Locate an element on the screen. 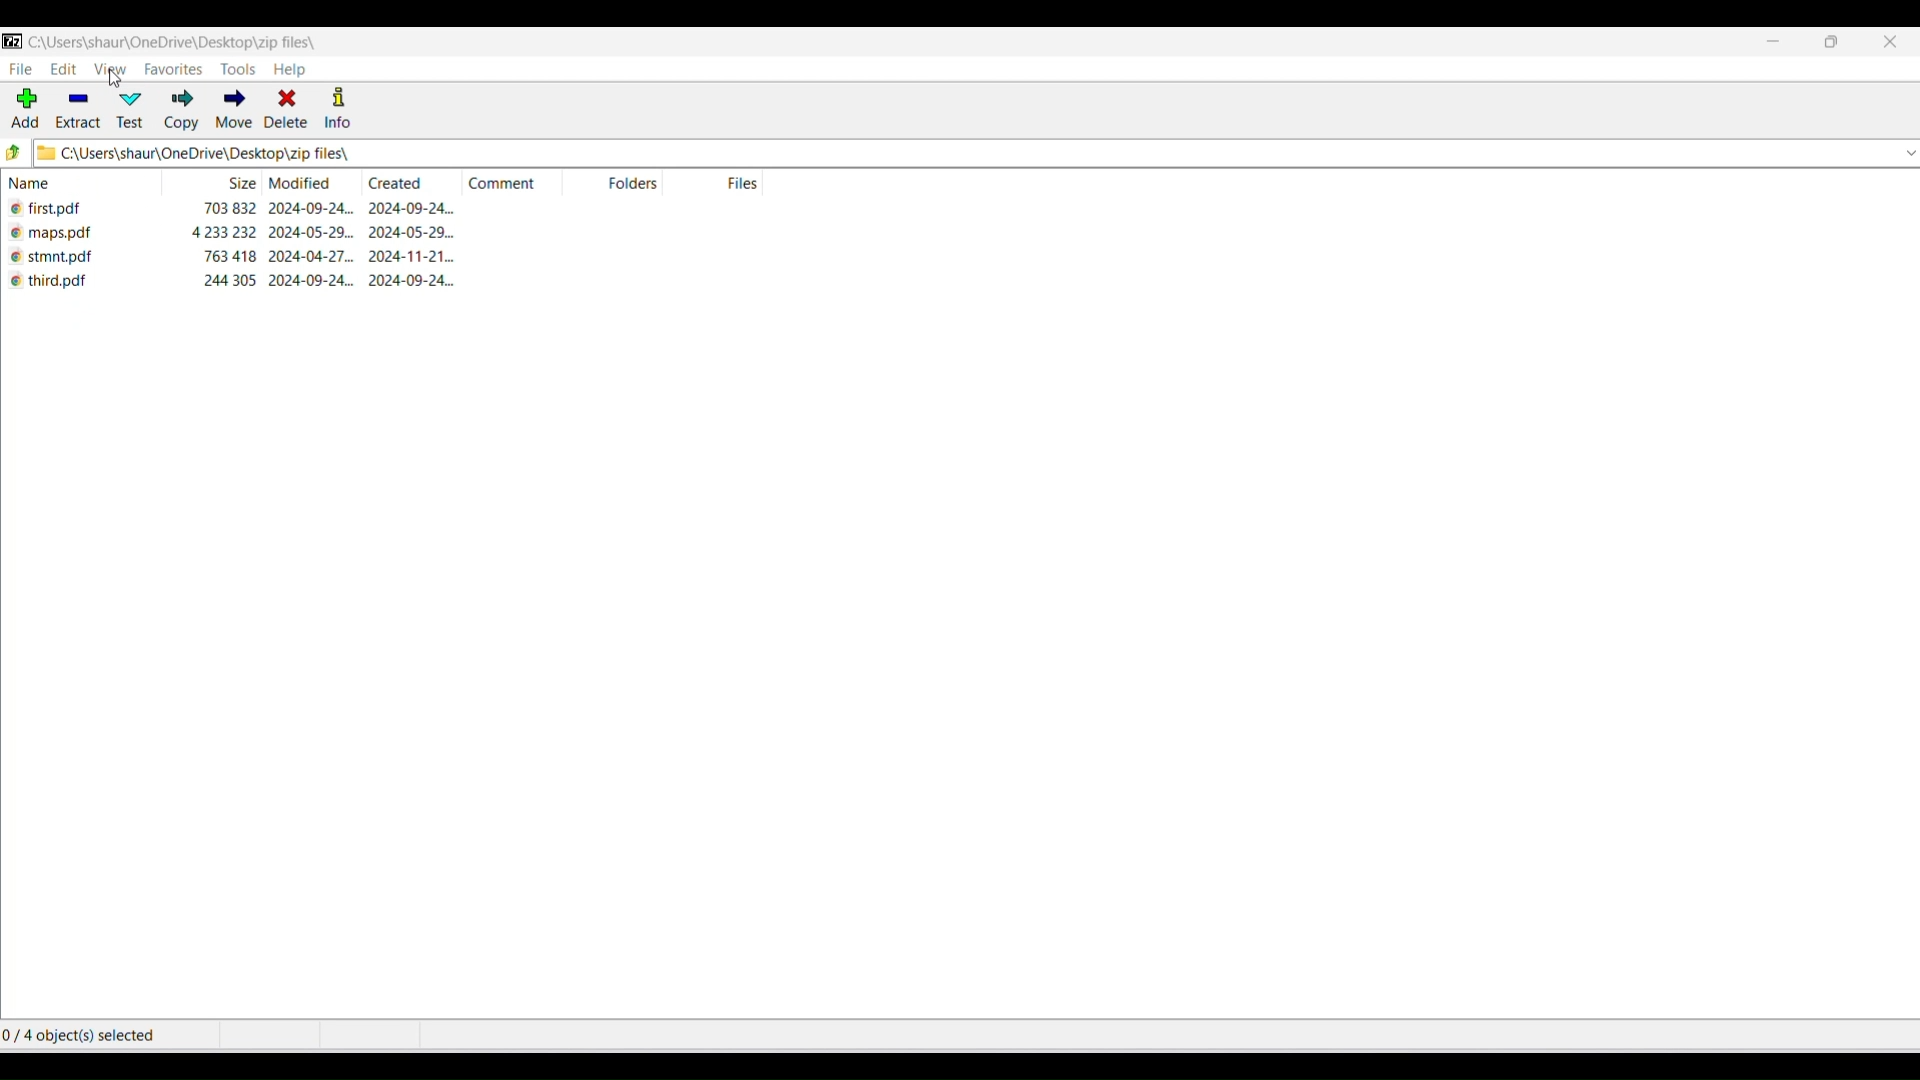 The width and height of the screenshot is (1920, 1080). creation date is located at coordinates (395, 184).